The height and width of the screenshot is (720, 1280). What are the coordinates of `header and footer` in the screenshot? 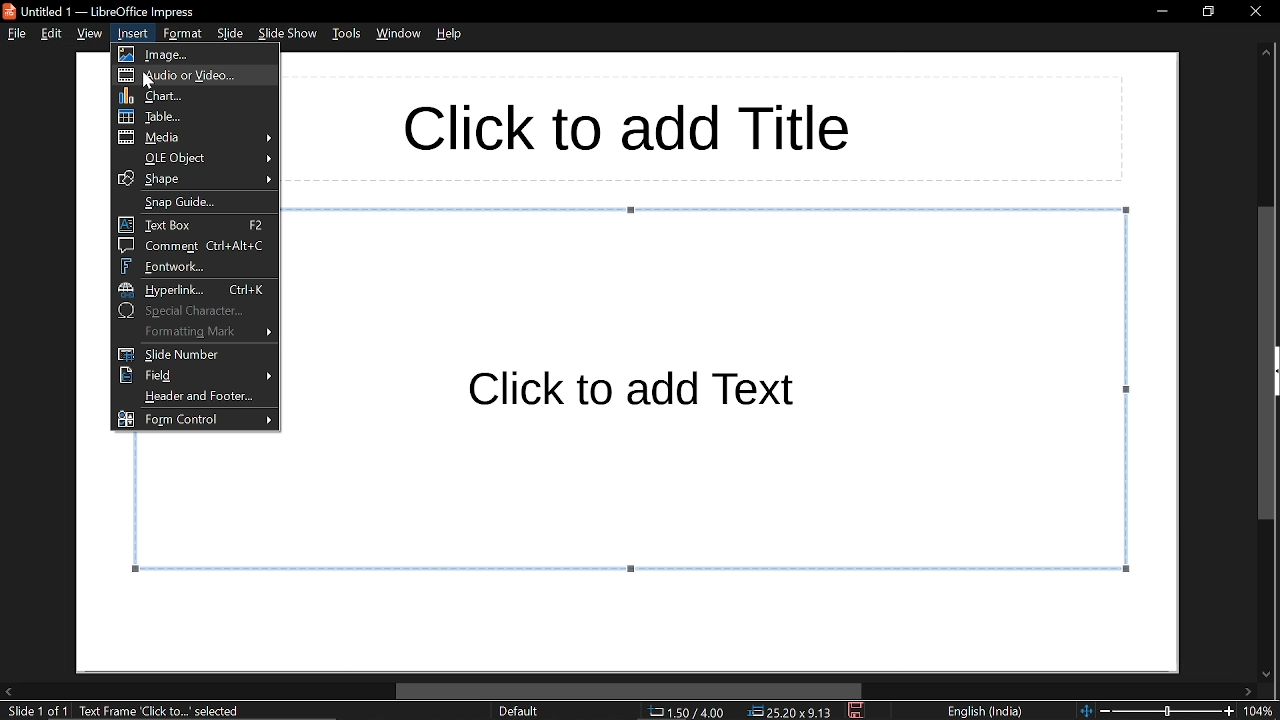 It's located at (195, 397).